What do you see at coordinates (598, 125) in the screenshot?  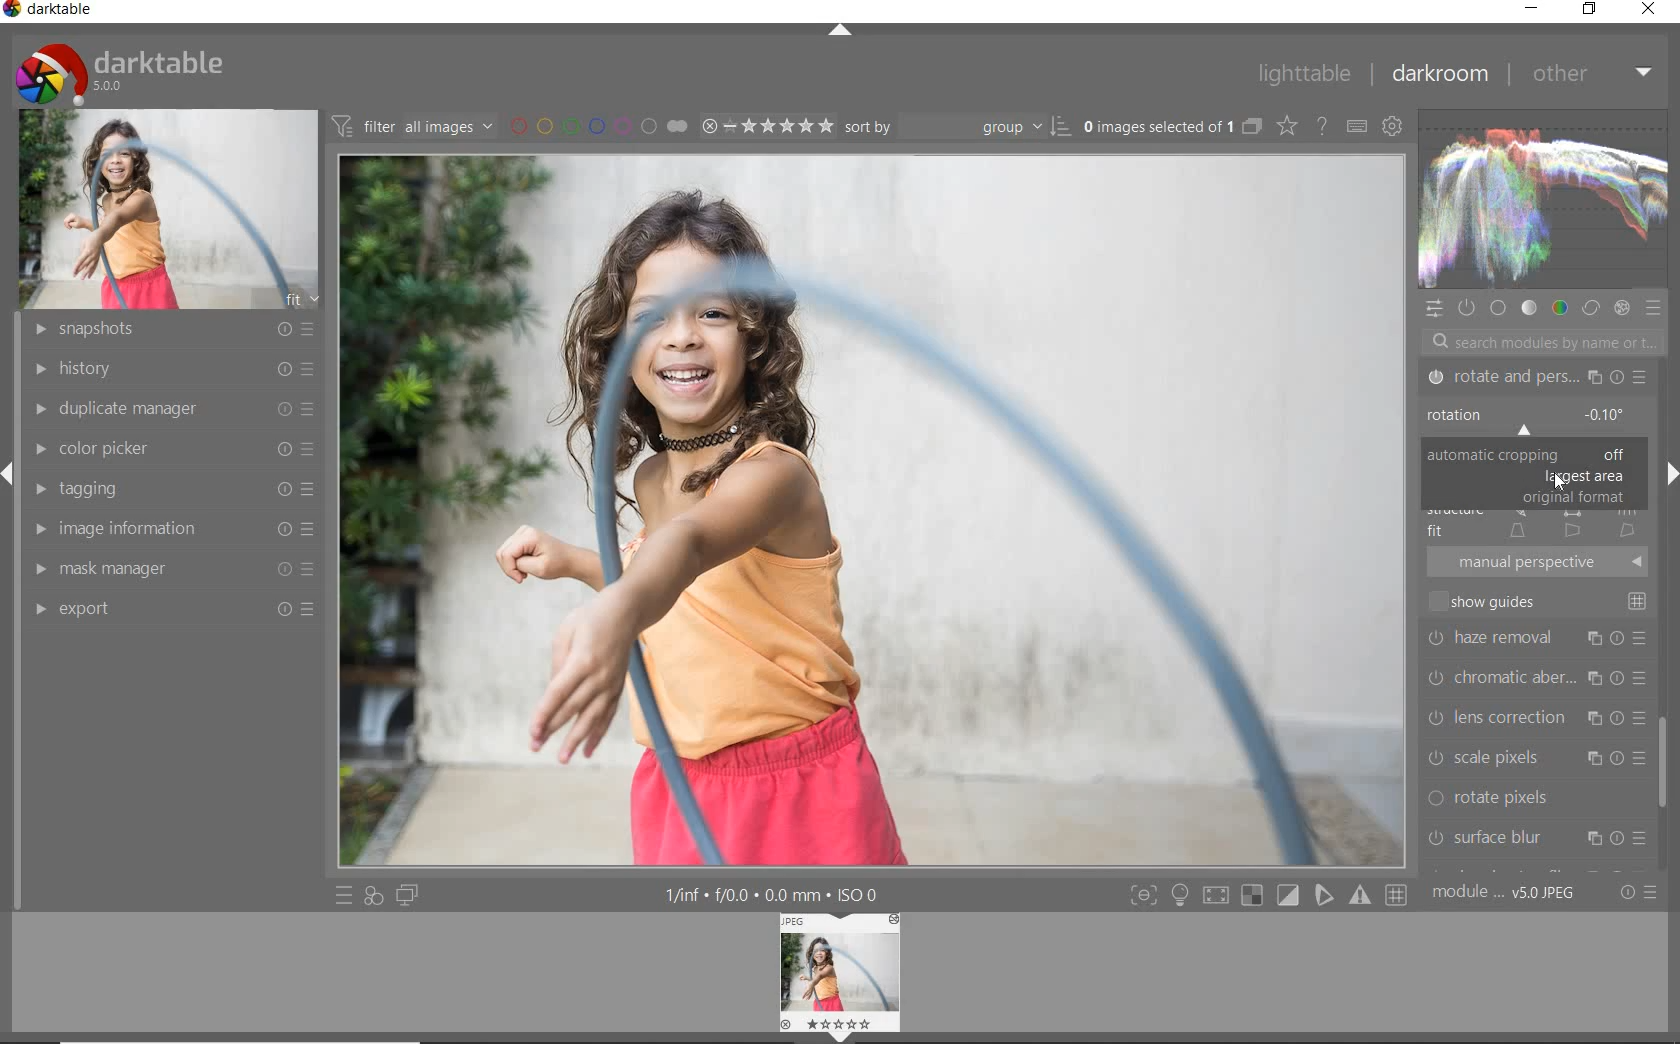 I see `filter by image color label` at bounding box center [598, 125].